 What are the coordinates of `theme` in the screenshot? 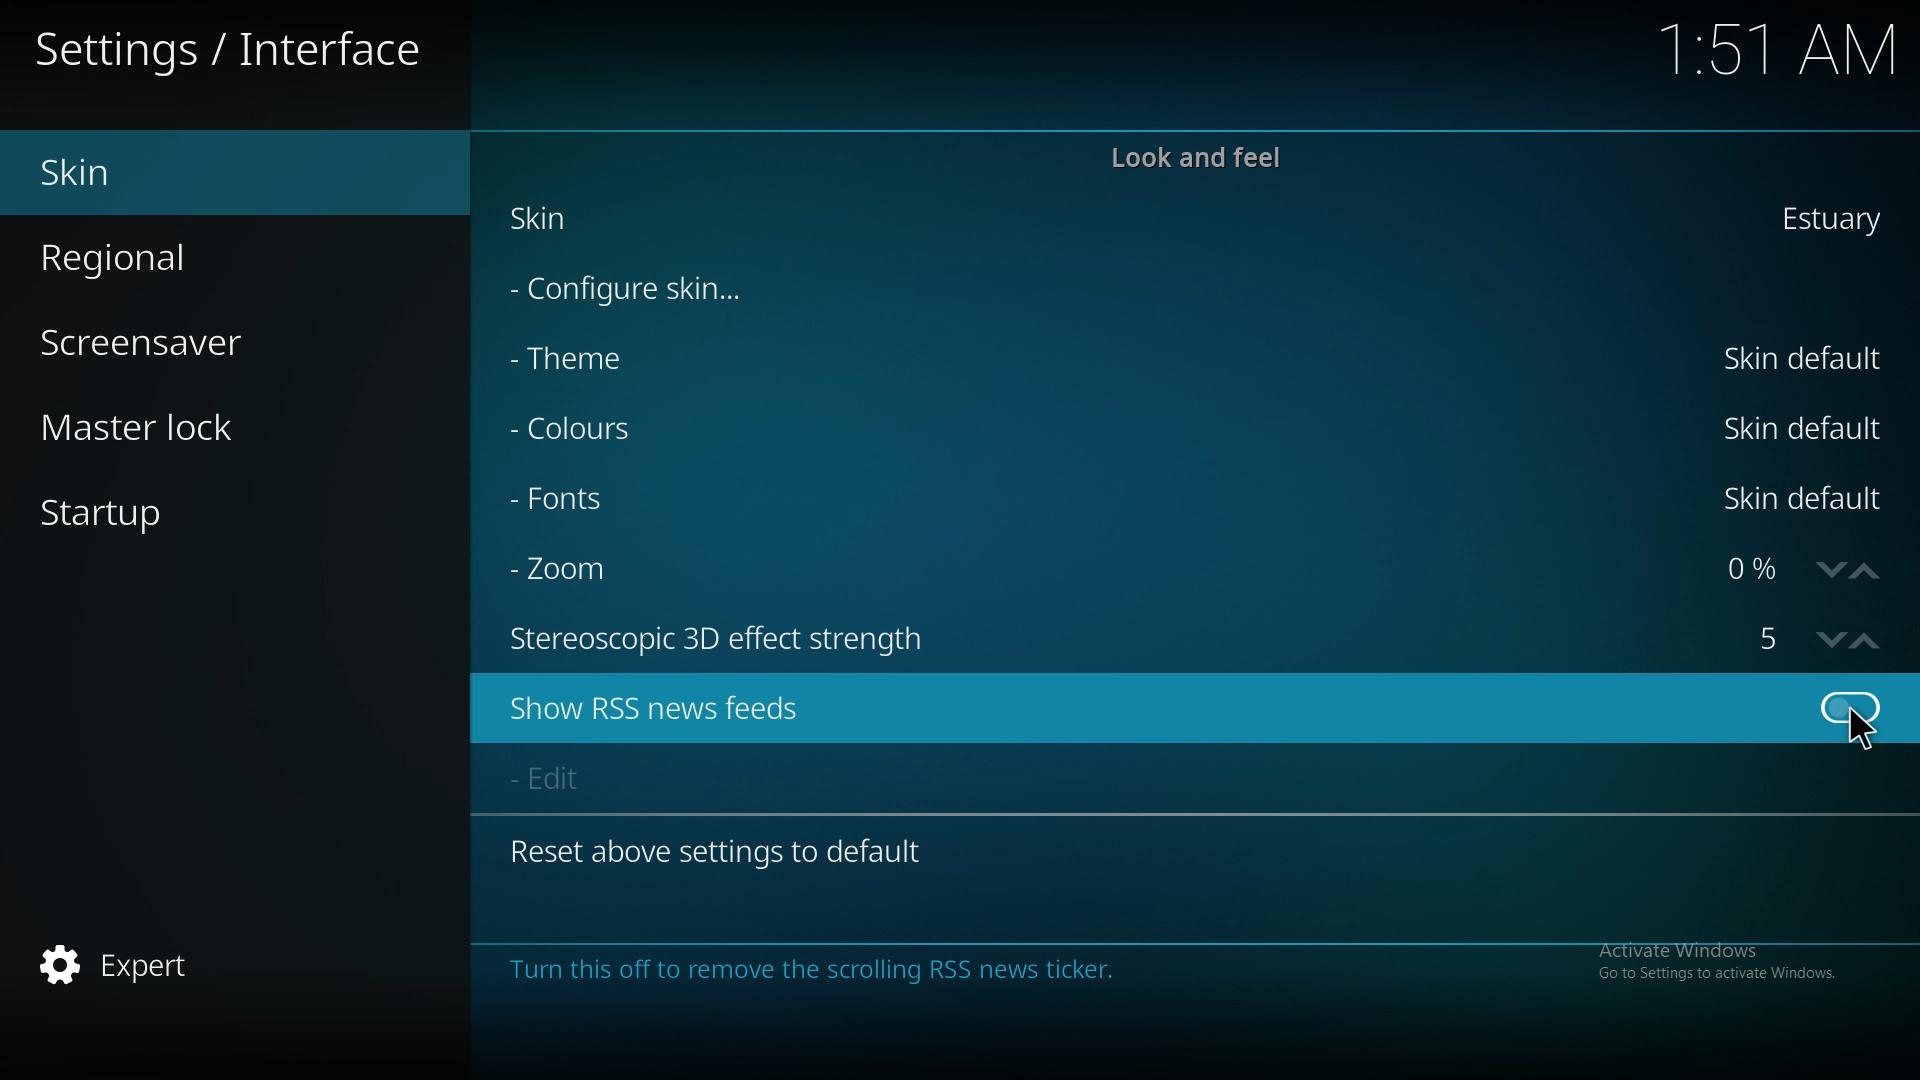 It's located at (588, 359).